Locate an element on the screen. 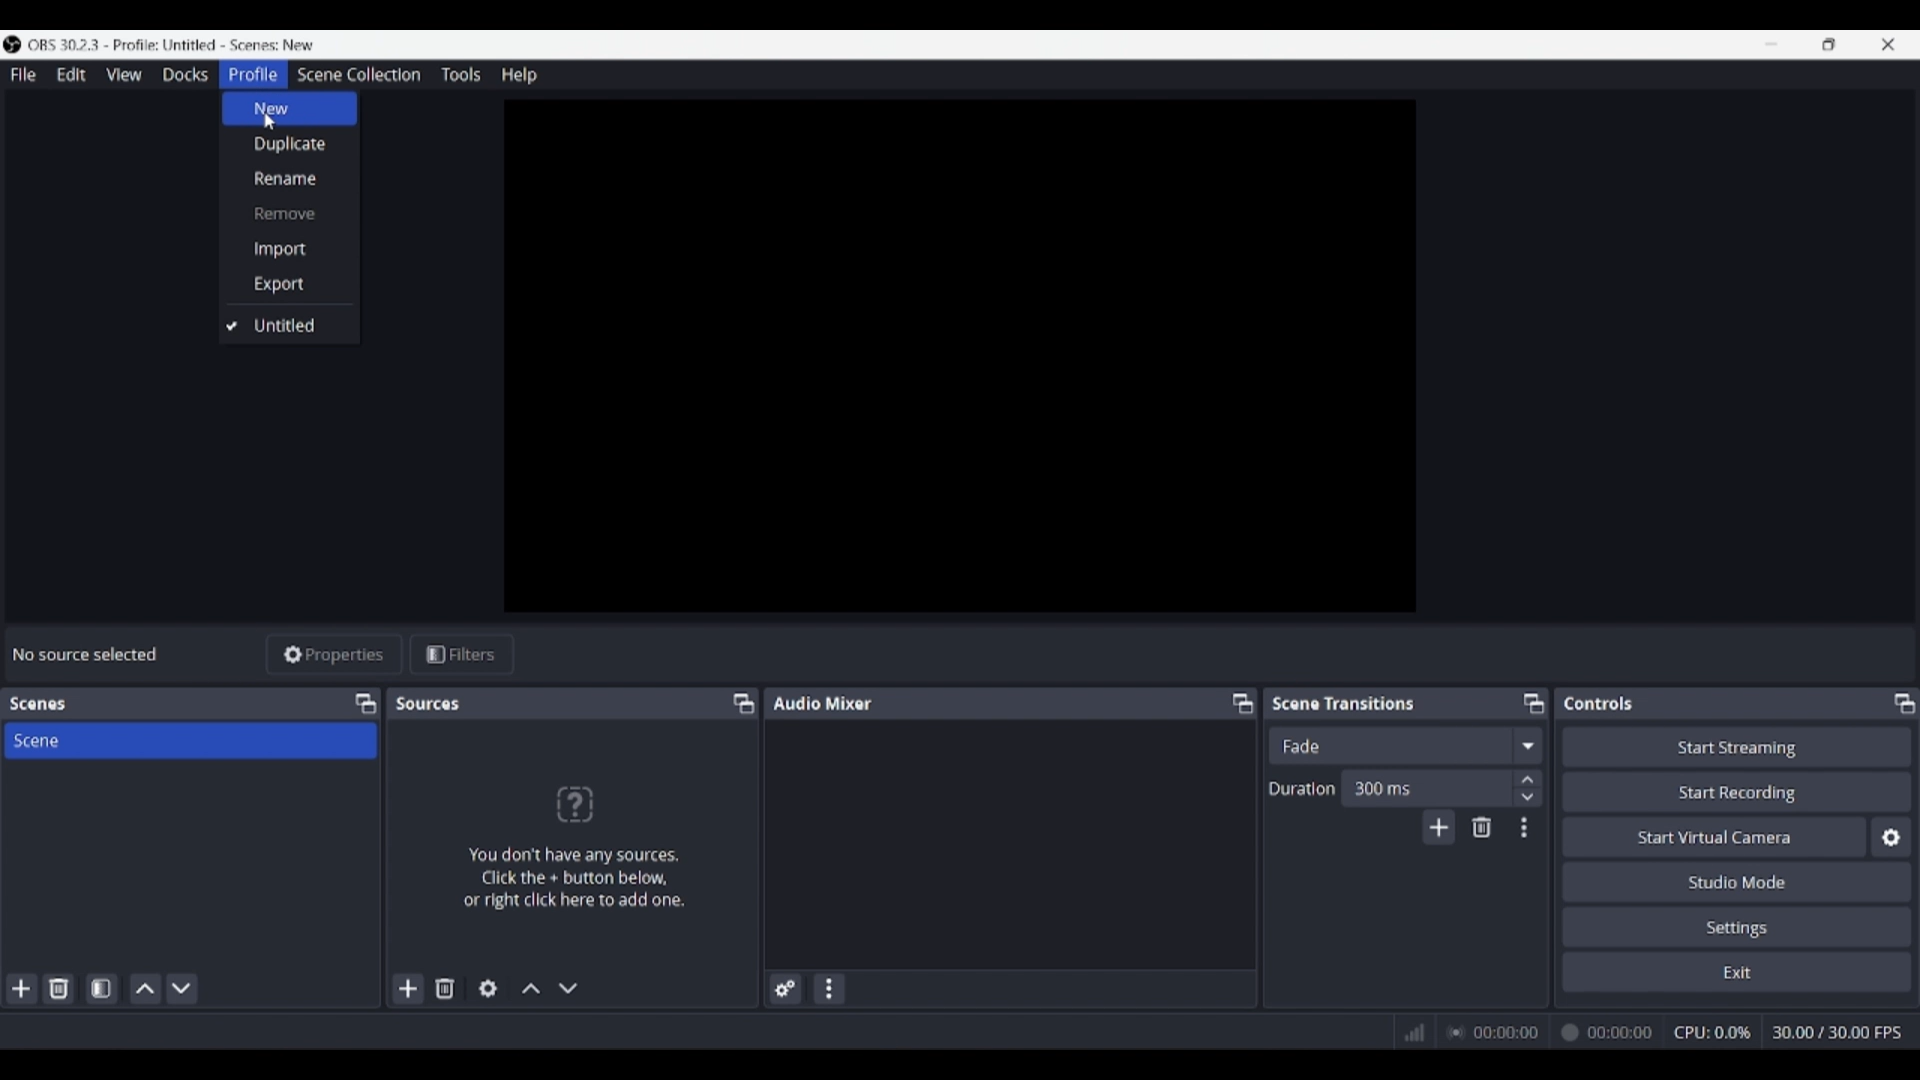 This screenshot has width=1920, height=1080. Minimize is located at coordinates (1771, 44).